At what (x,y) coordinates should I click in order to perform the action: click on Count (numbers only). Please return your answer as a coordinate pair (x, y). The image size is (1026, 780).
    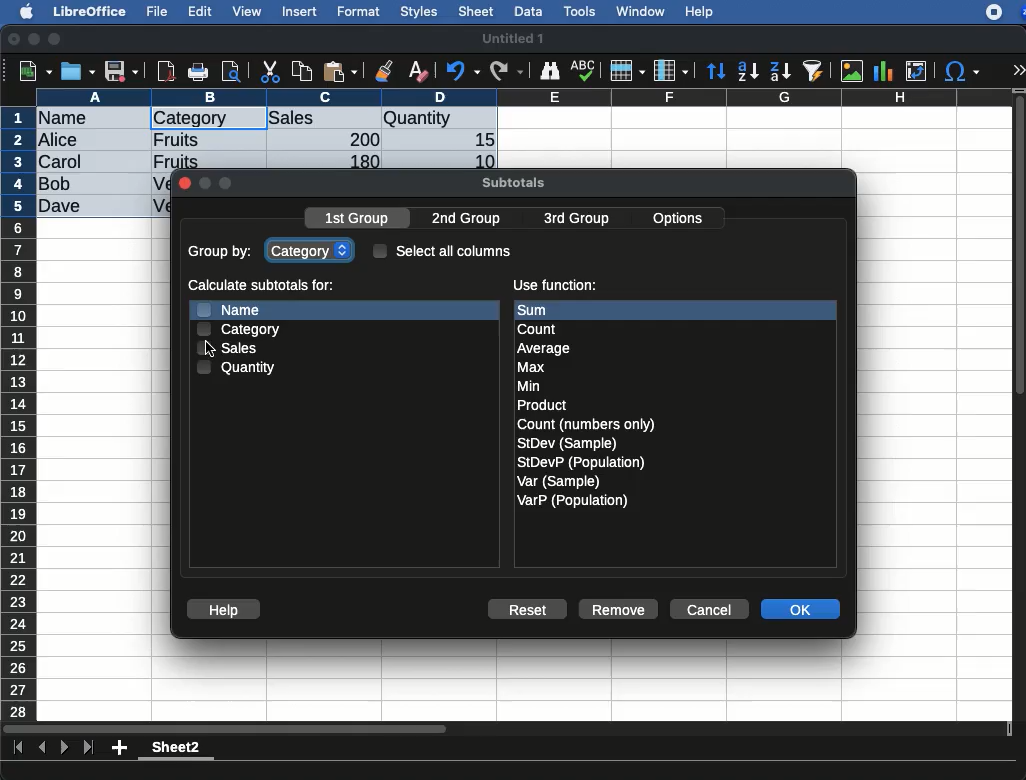
    Looking at the image, I should click on (588, 424).